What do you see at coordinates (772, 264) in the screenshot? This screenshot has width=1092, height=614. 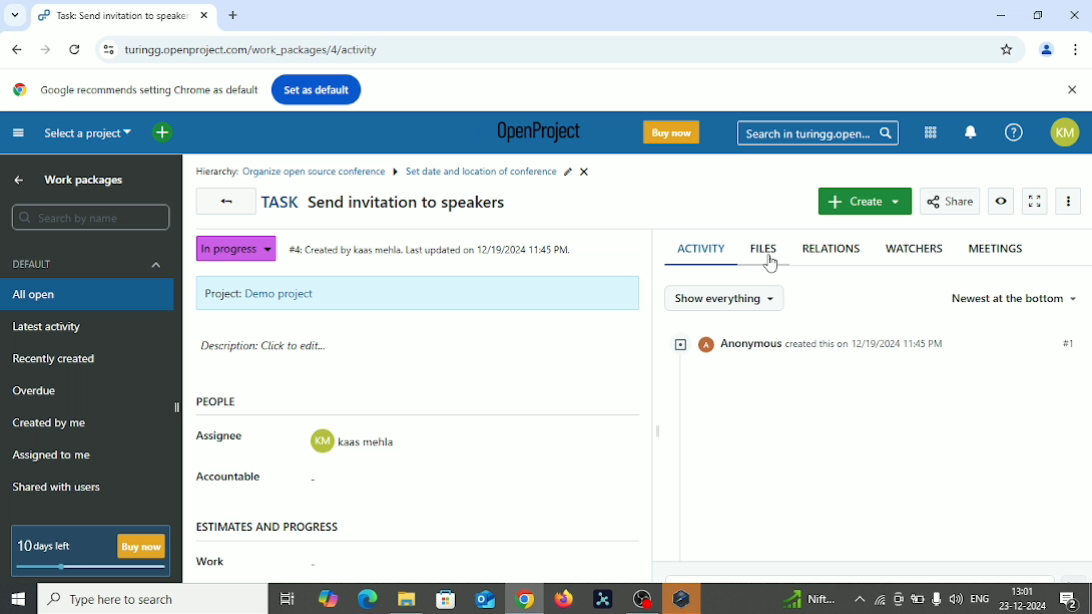 I see `cursor` at bounding box center [772, 264].